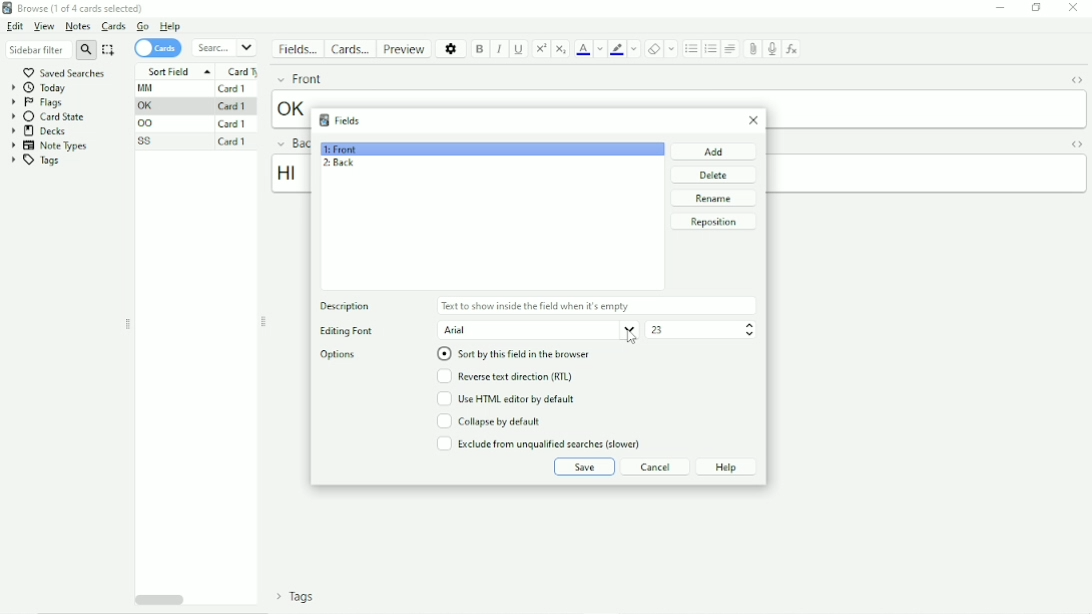 The width and height of the screenshot is (1092, 614). Describe the element at coordinates (542, 48) in the screenshot. I see `Superscript` at that location.